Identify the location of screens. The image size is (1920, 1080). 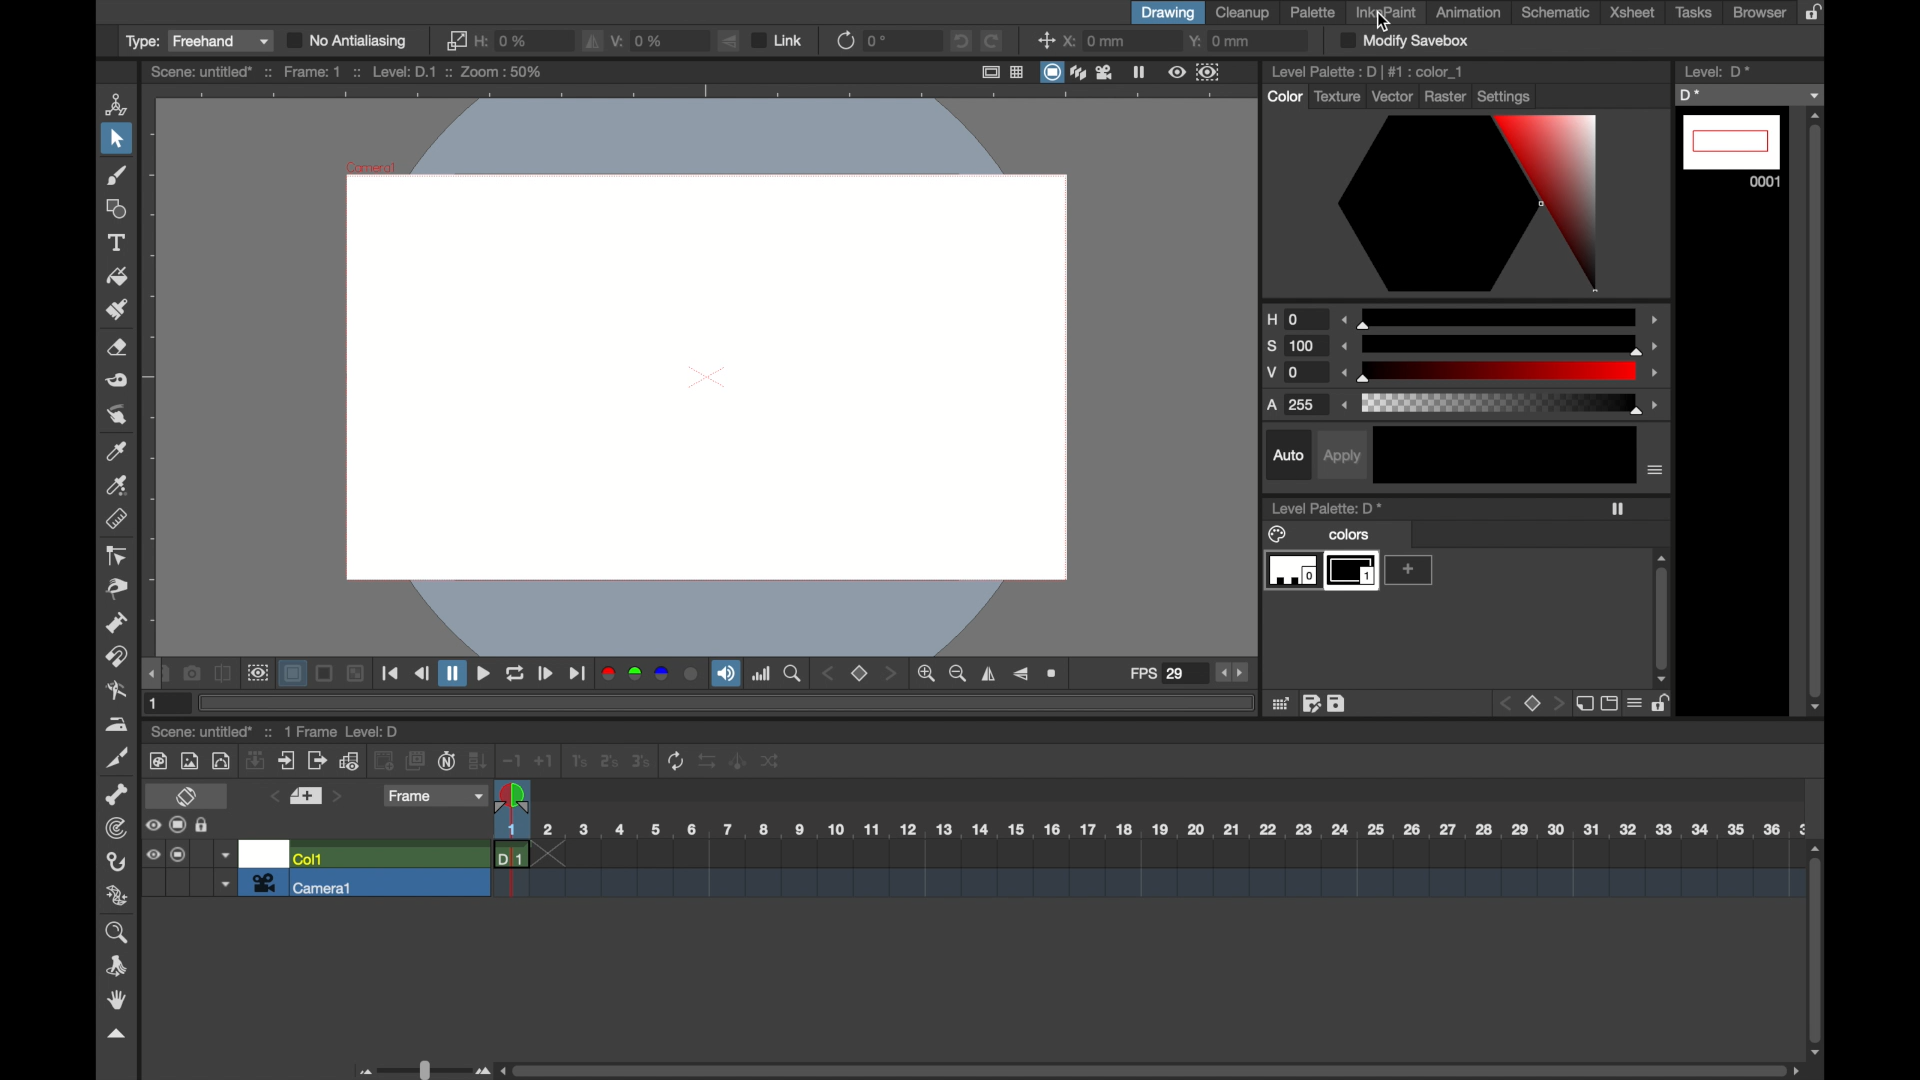
(416, 762).